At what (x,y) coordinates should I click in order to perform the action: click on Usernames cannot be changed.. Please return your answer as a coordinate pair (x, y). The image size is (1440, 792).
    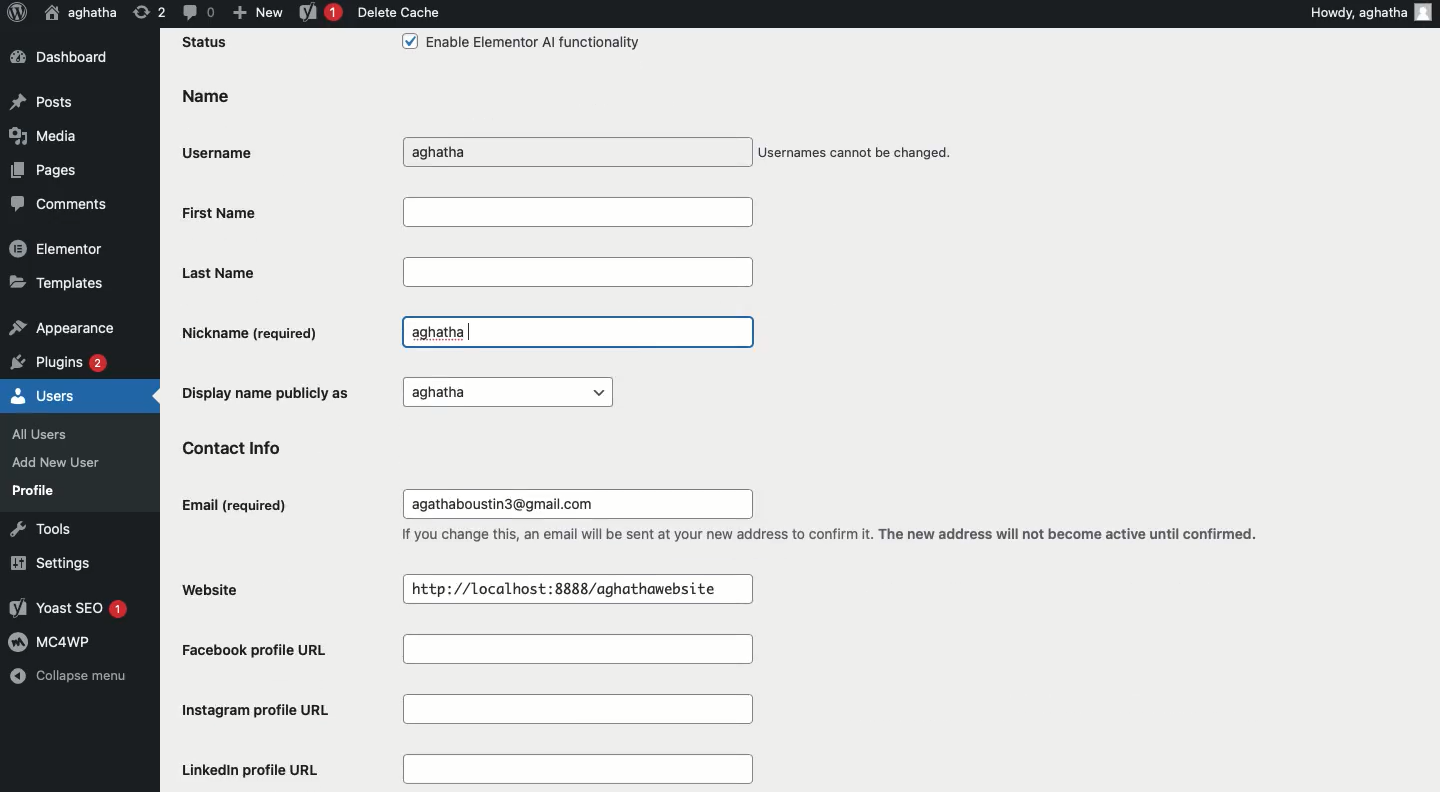
    Looking at the image, I should click on (857, 154).